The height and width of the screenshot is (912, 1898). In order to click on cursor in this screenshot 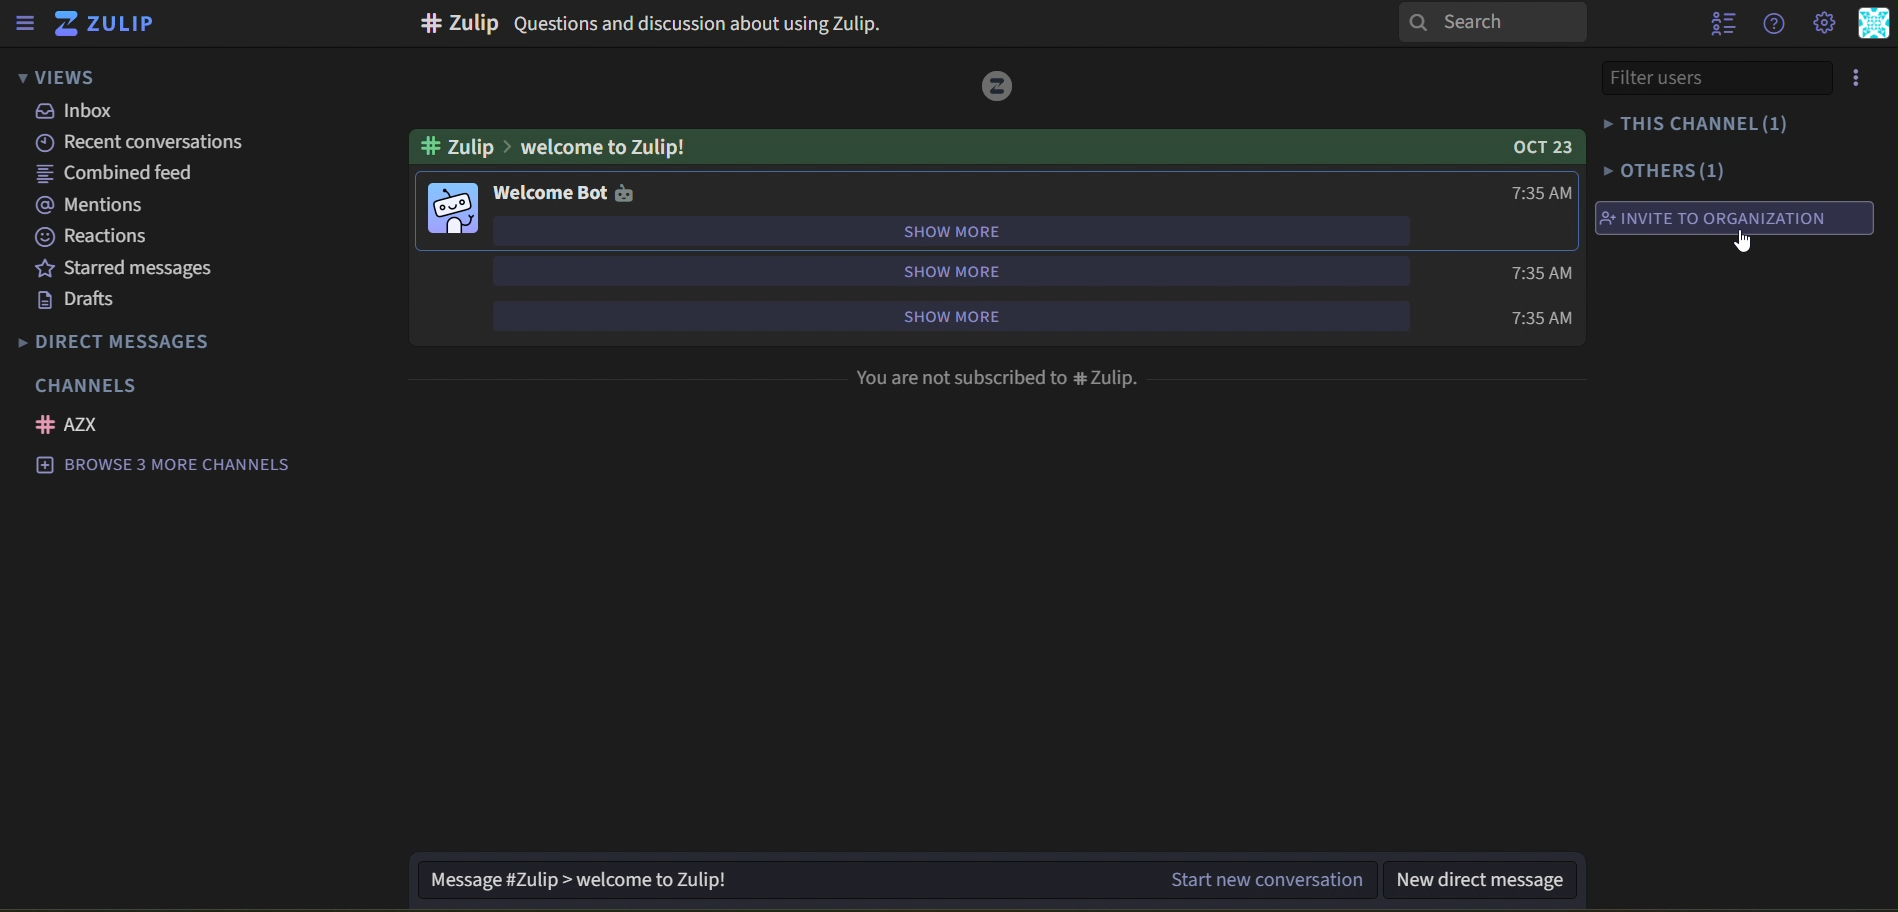, I will do `click(1736, 241)`.